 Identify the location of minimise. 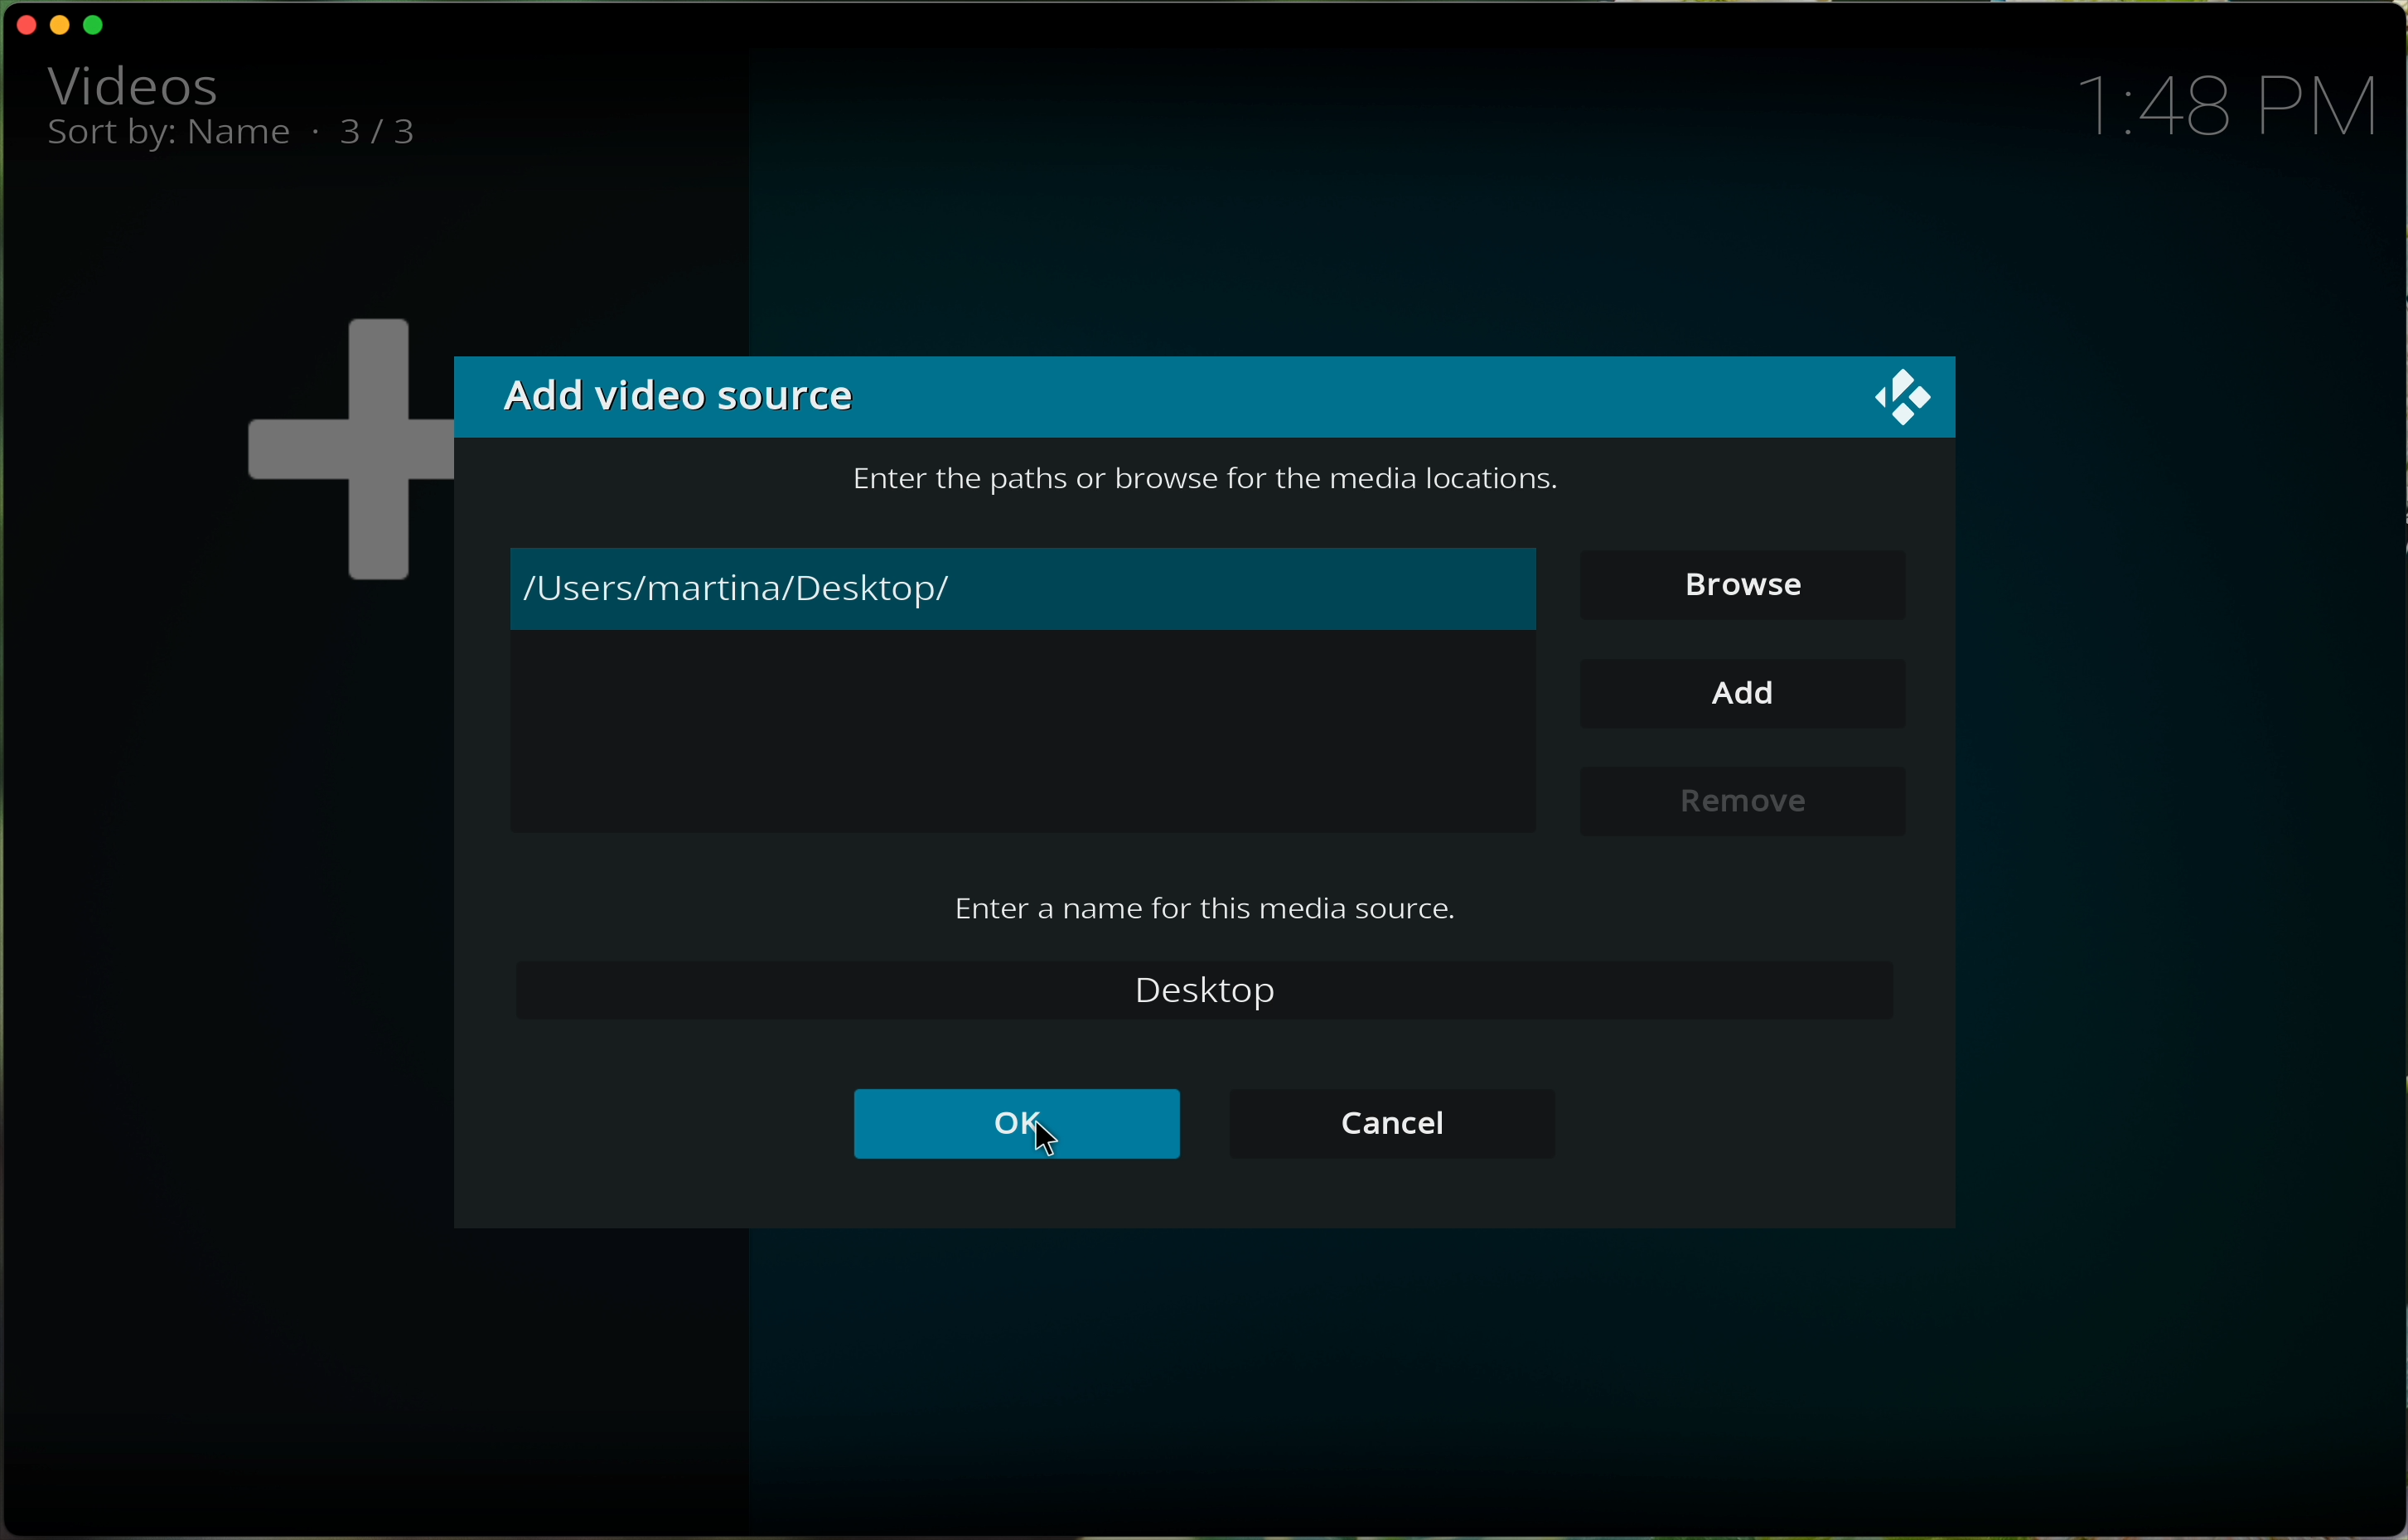
(64, 23).